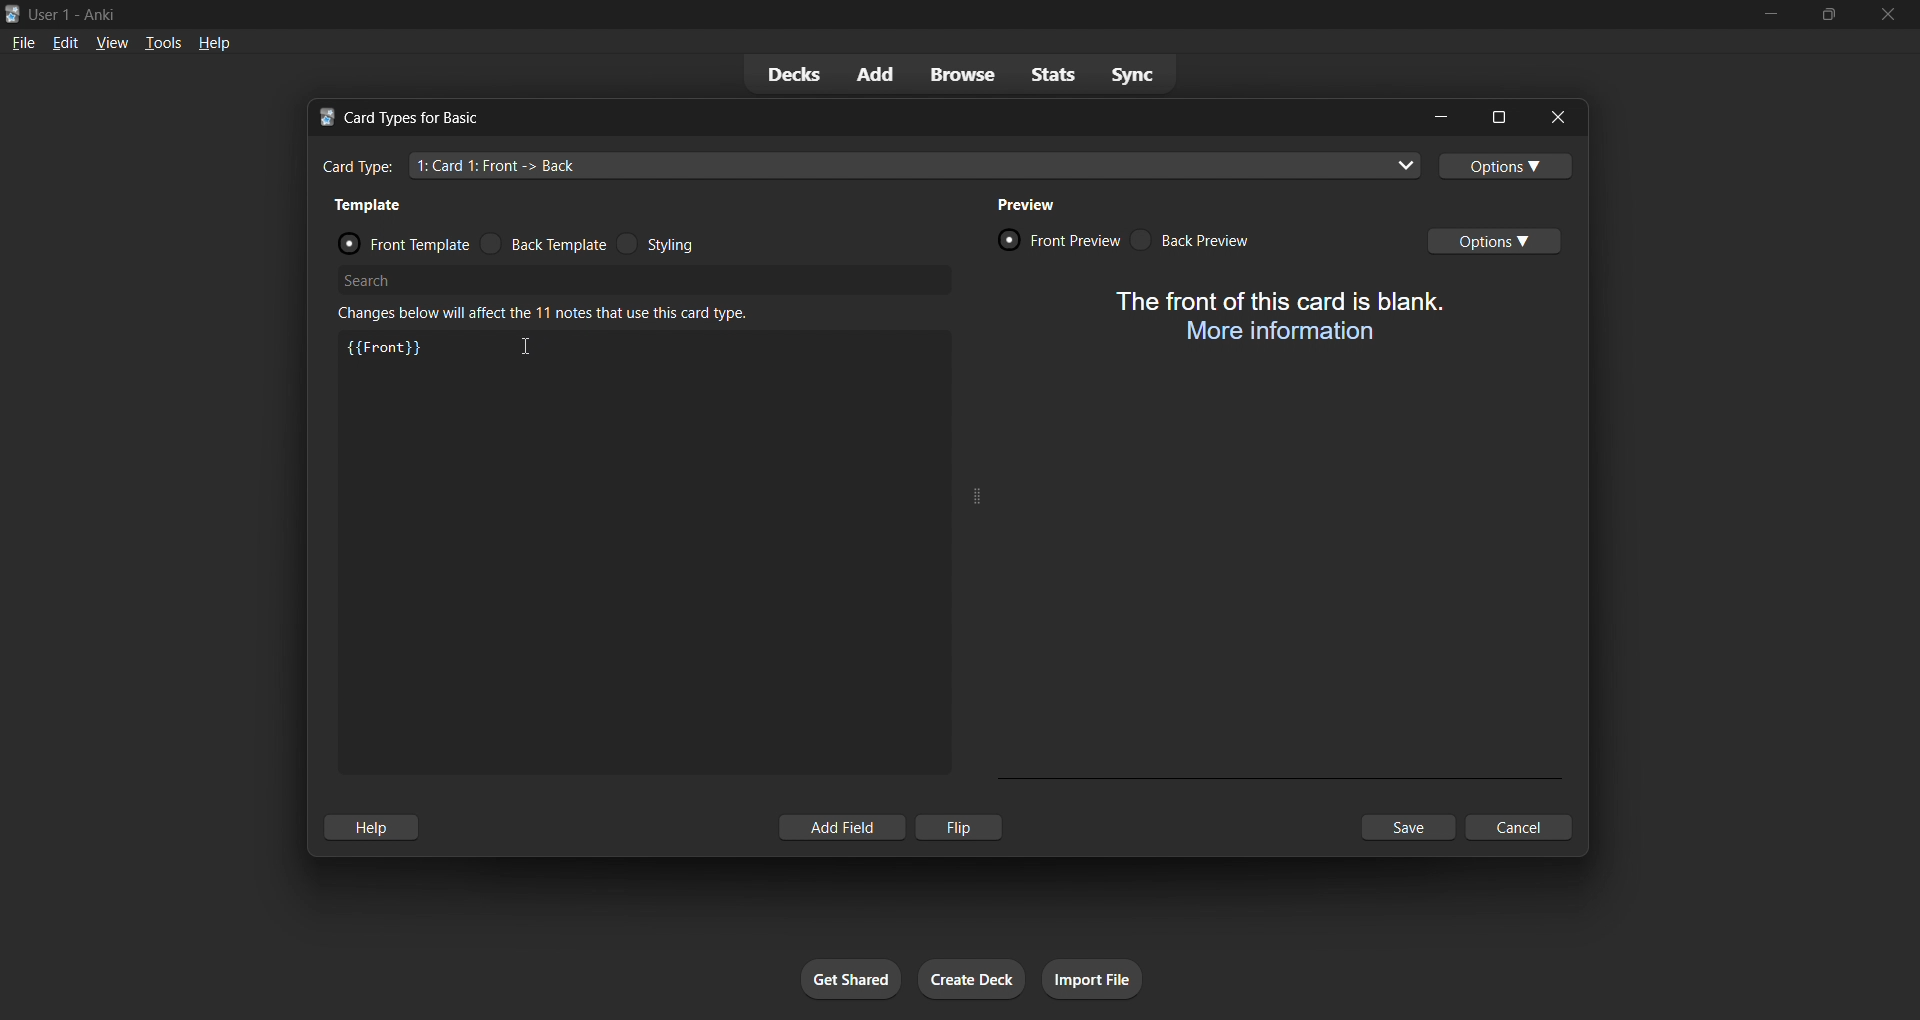 This screenshot has width=1920, height=1020. What do you see at coordinates (1494, 116) in the screenshot?
I see `maximize` at bounding box center [1494, 116].